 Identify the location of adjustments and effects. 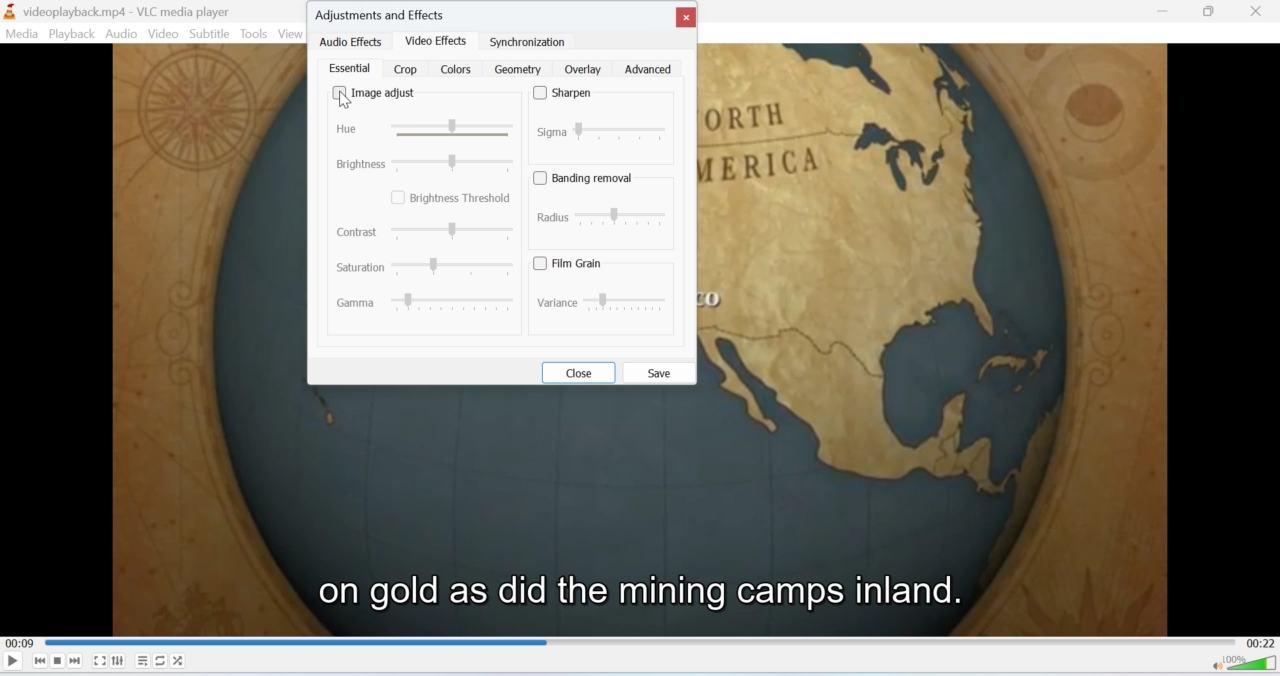
(388, 12).